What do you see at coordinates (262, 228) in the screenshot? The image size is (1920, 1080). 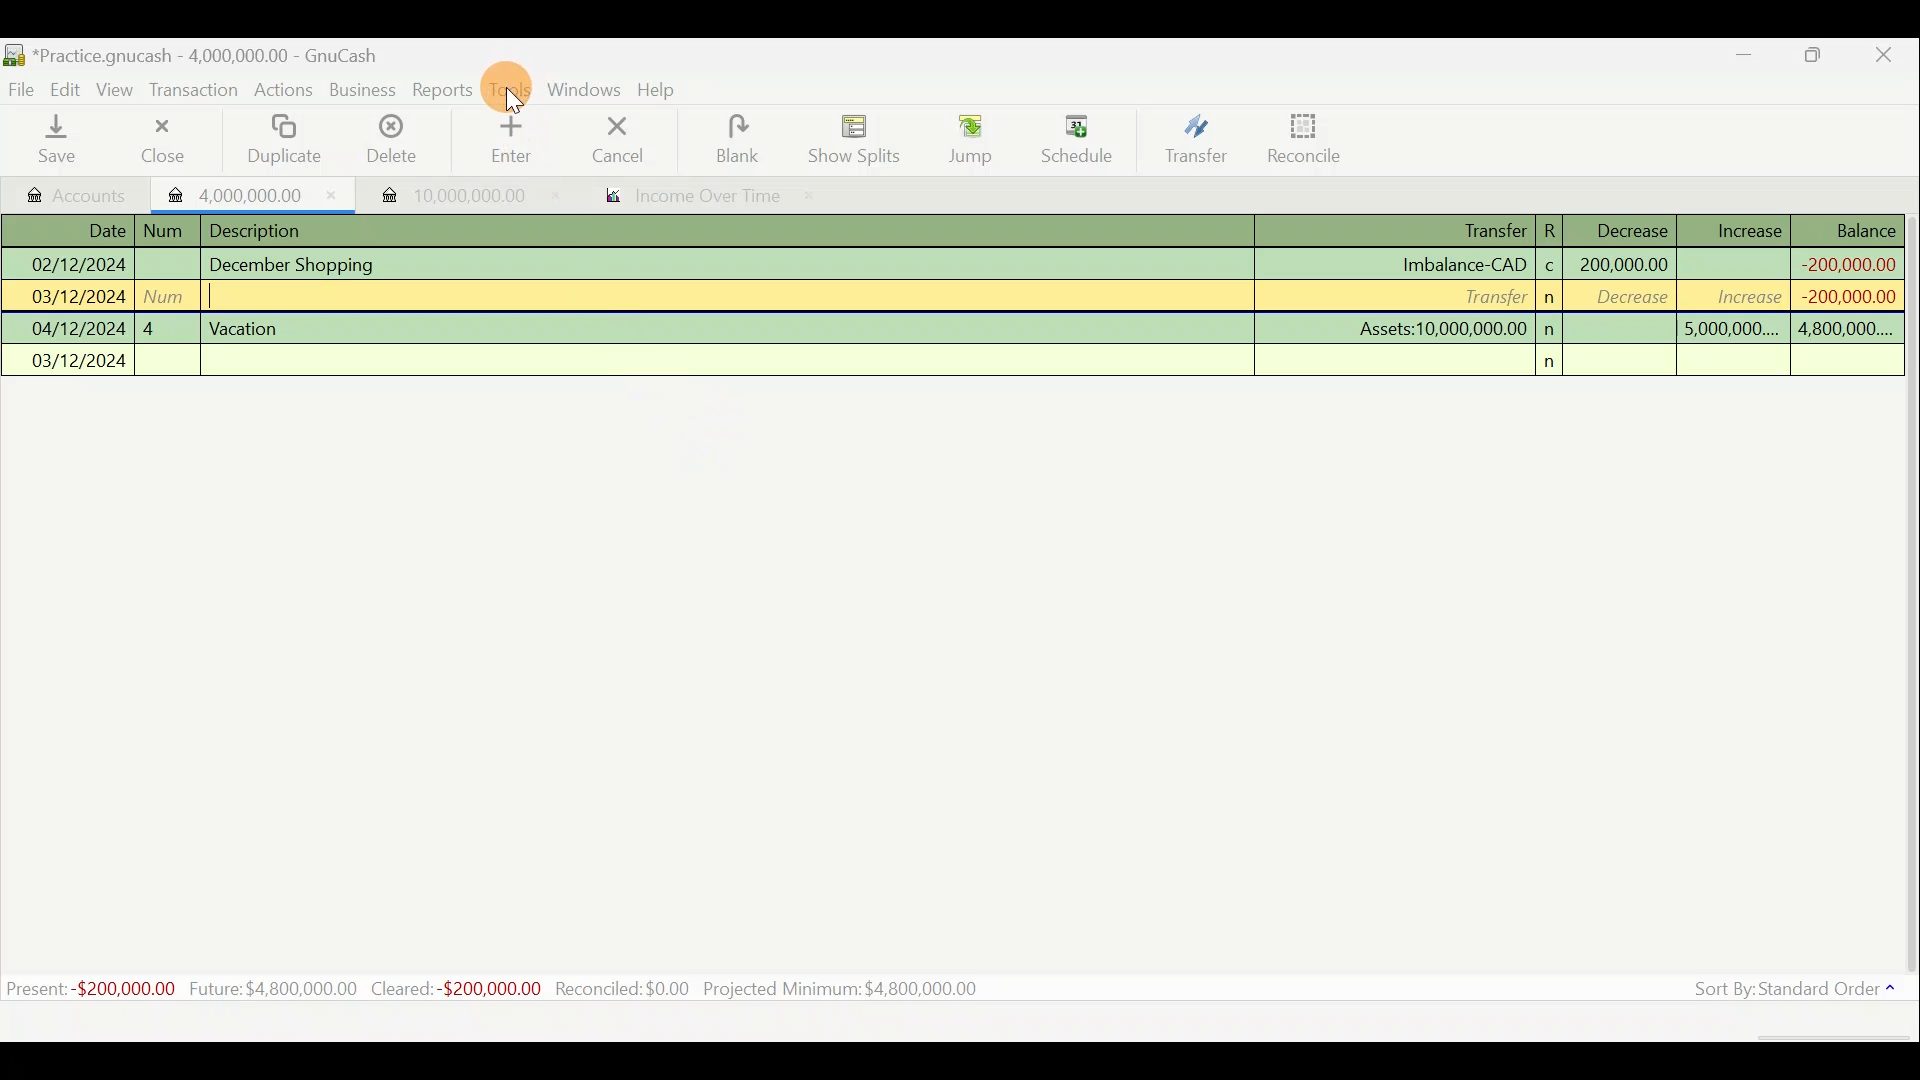 I see `Description` at bounding box center [262, 228].